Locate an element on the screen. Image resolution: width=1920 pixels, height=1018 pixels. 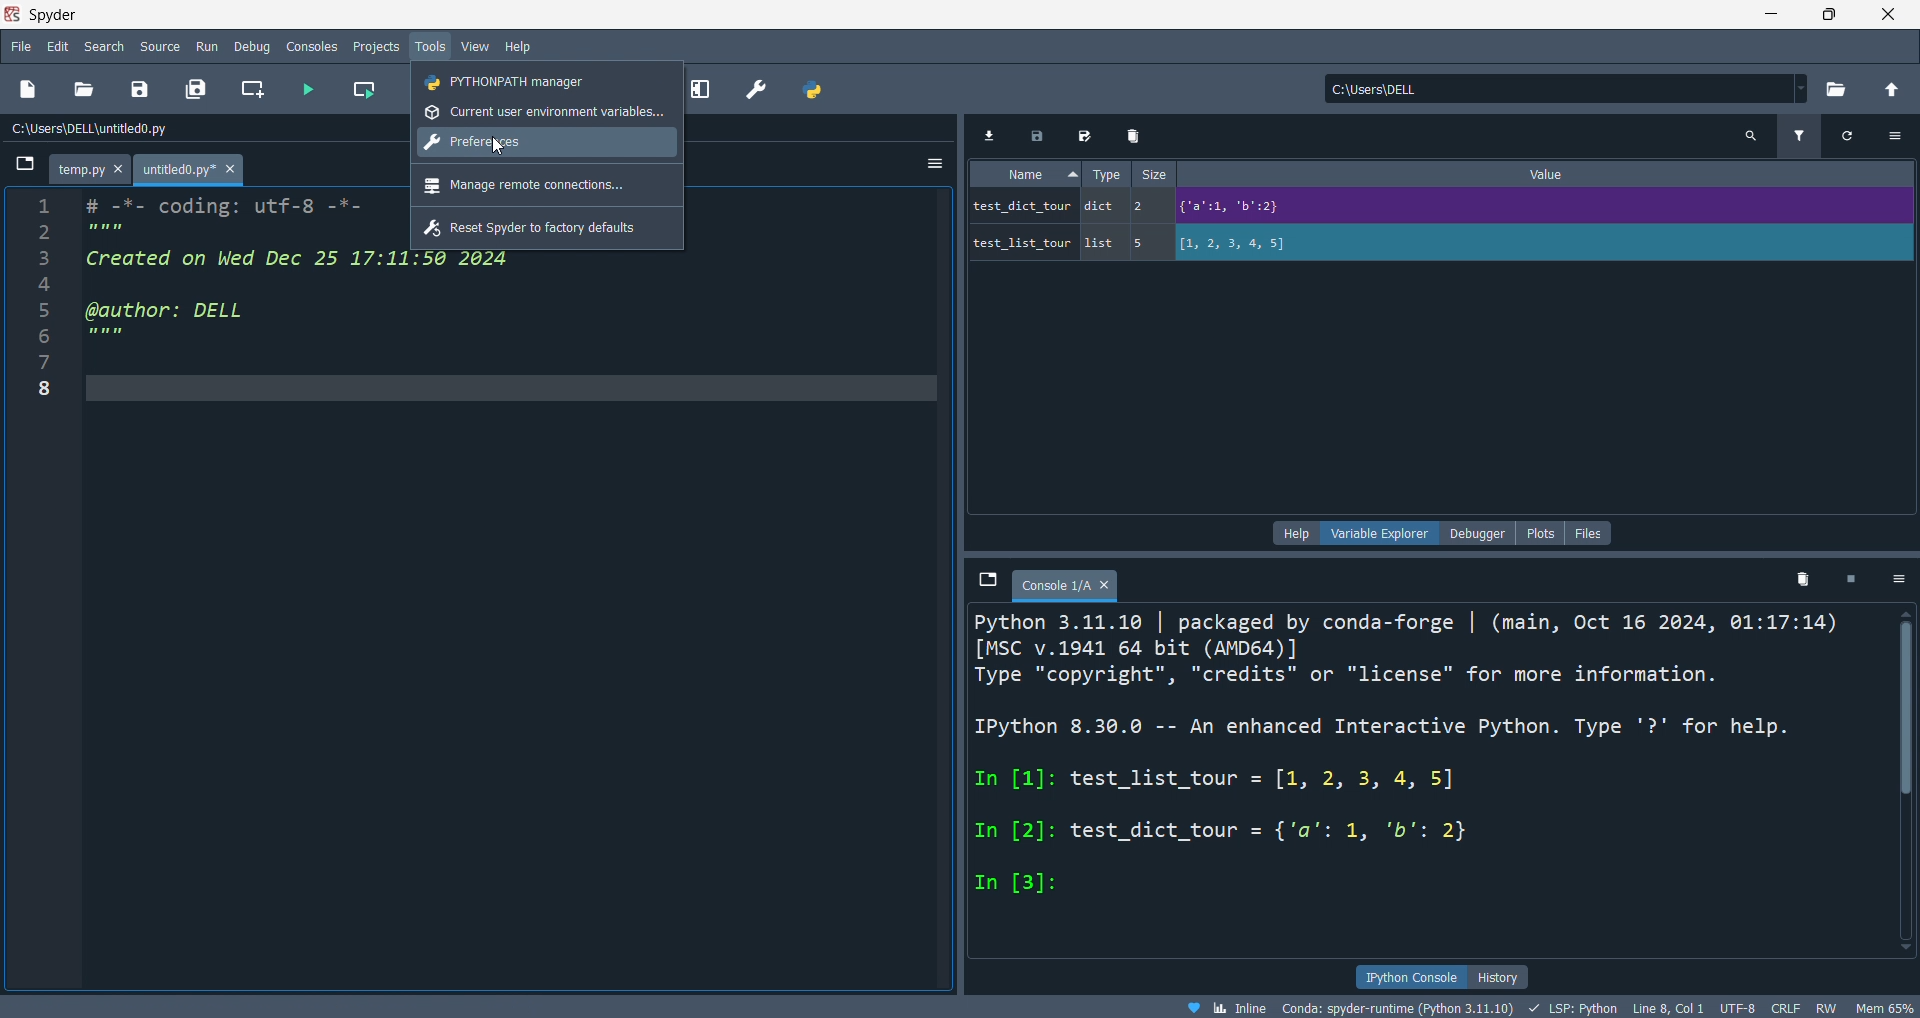
Console 1/A is located at coordinates (1071, 585).